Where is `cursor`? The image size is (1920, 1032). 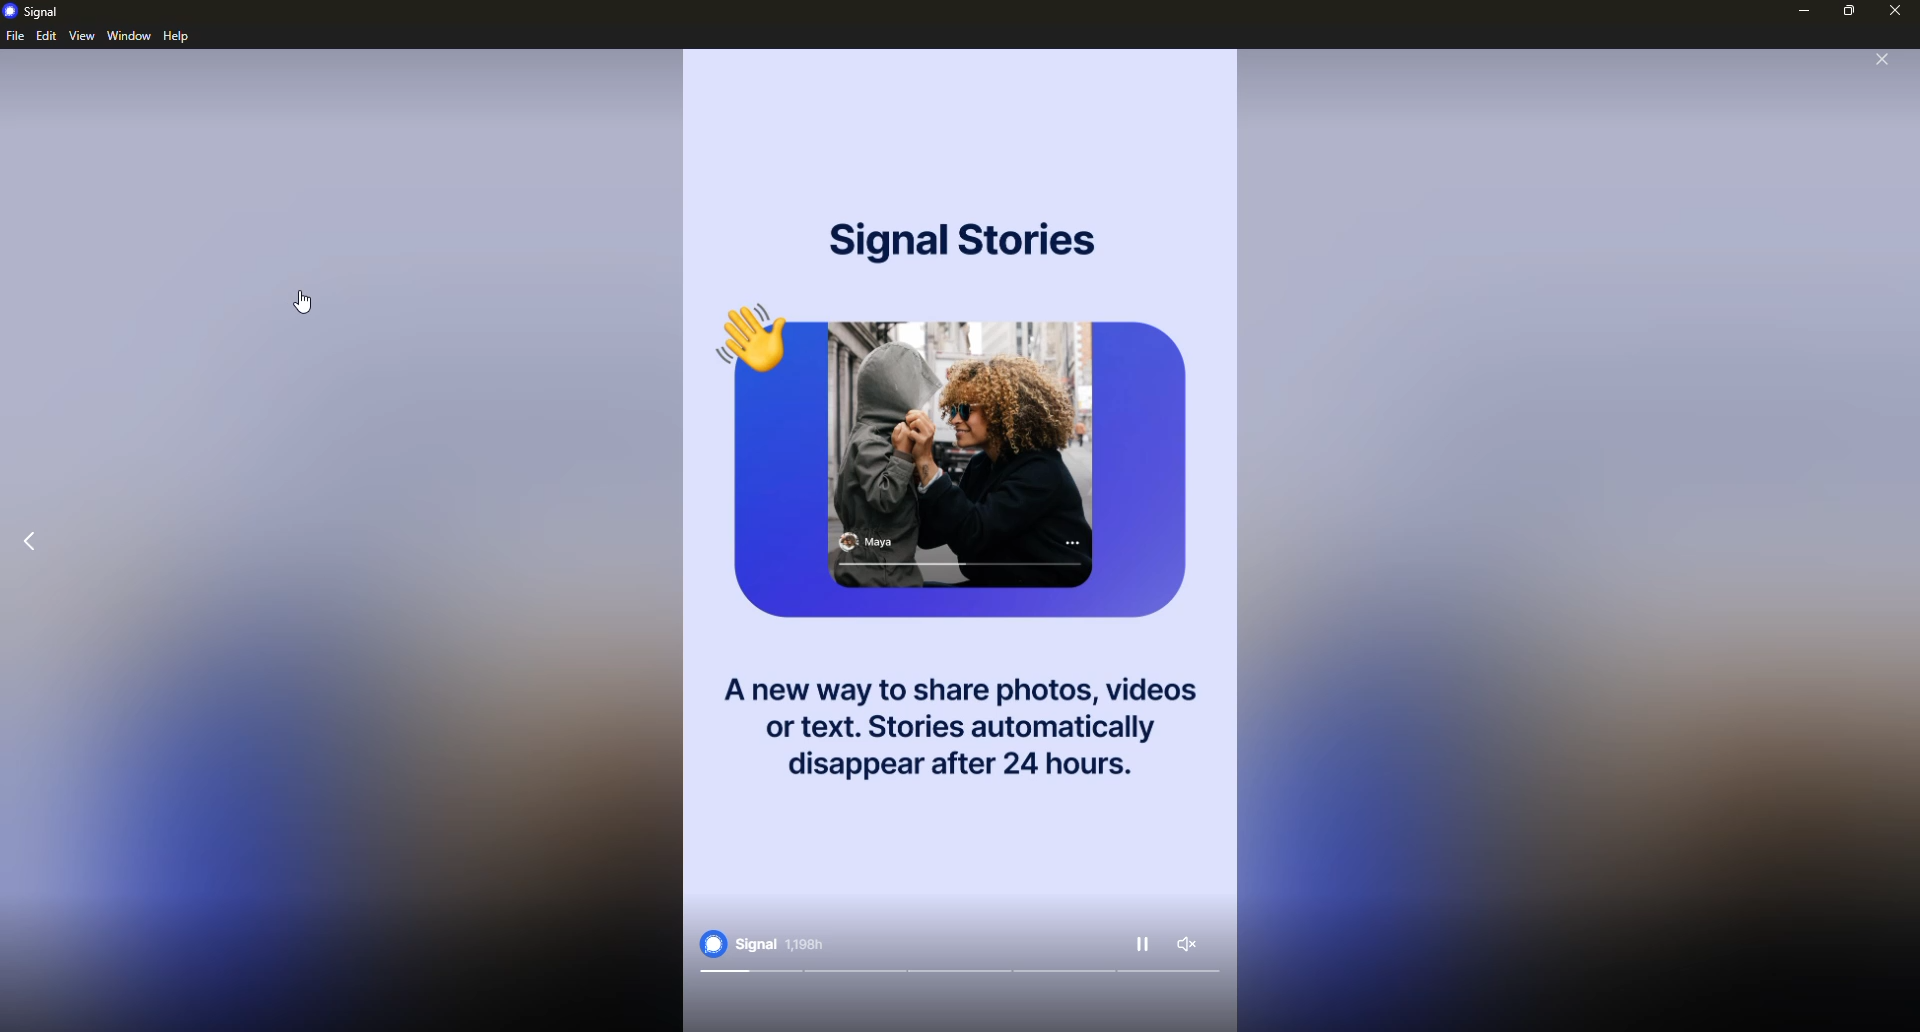
cursor is located at coordinates (304, 302).